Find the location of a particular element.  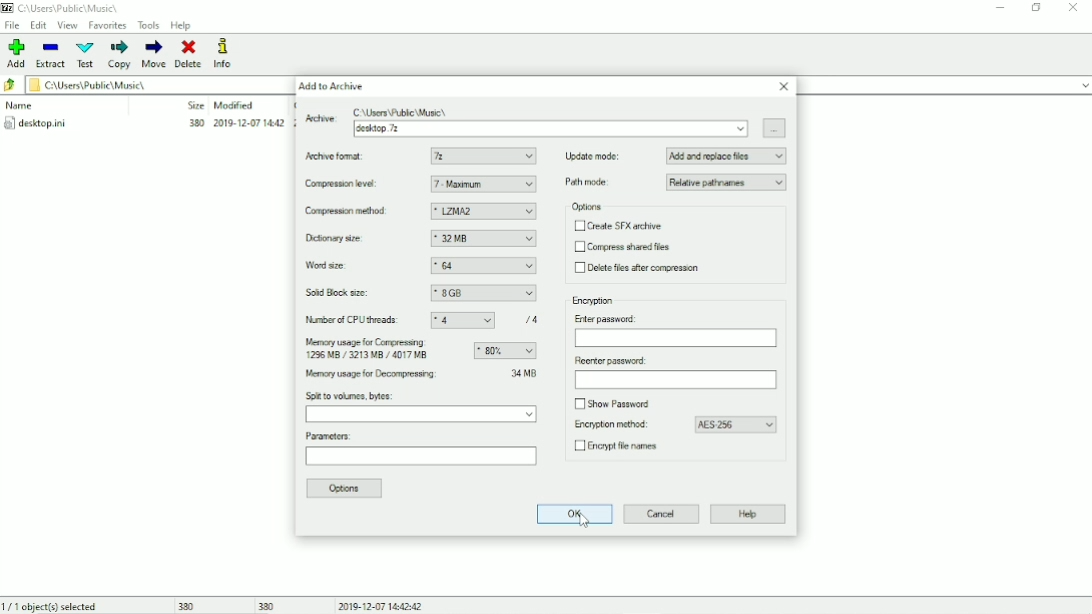

Memory usage for decompressing is located at coordinates (396, 375).